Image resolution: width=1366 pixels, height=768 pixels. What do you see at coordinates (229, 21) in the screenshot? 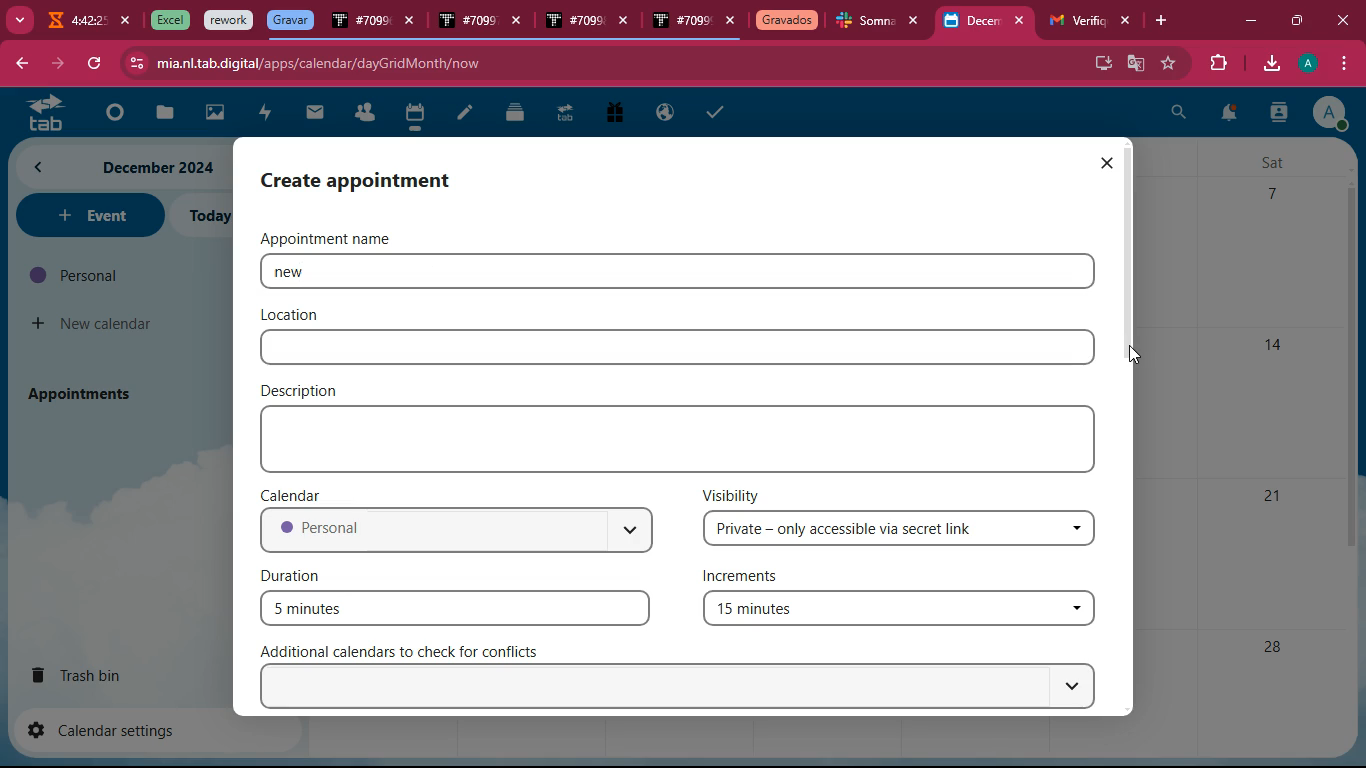
I see `tab` at bounding box center [229, 21].